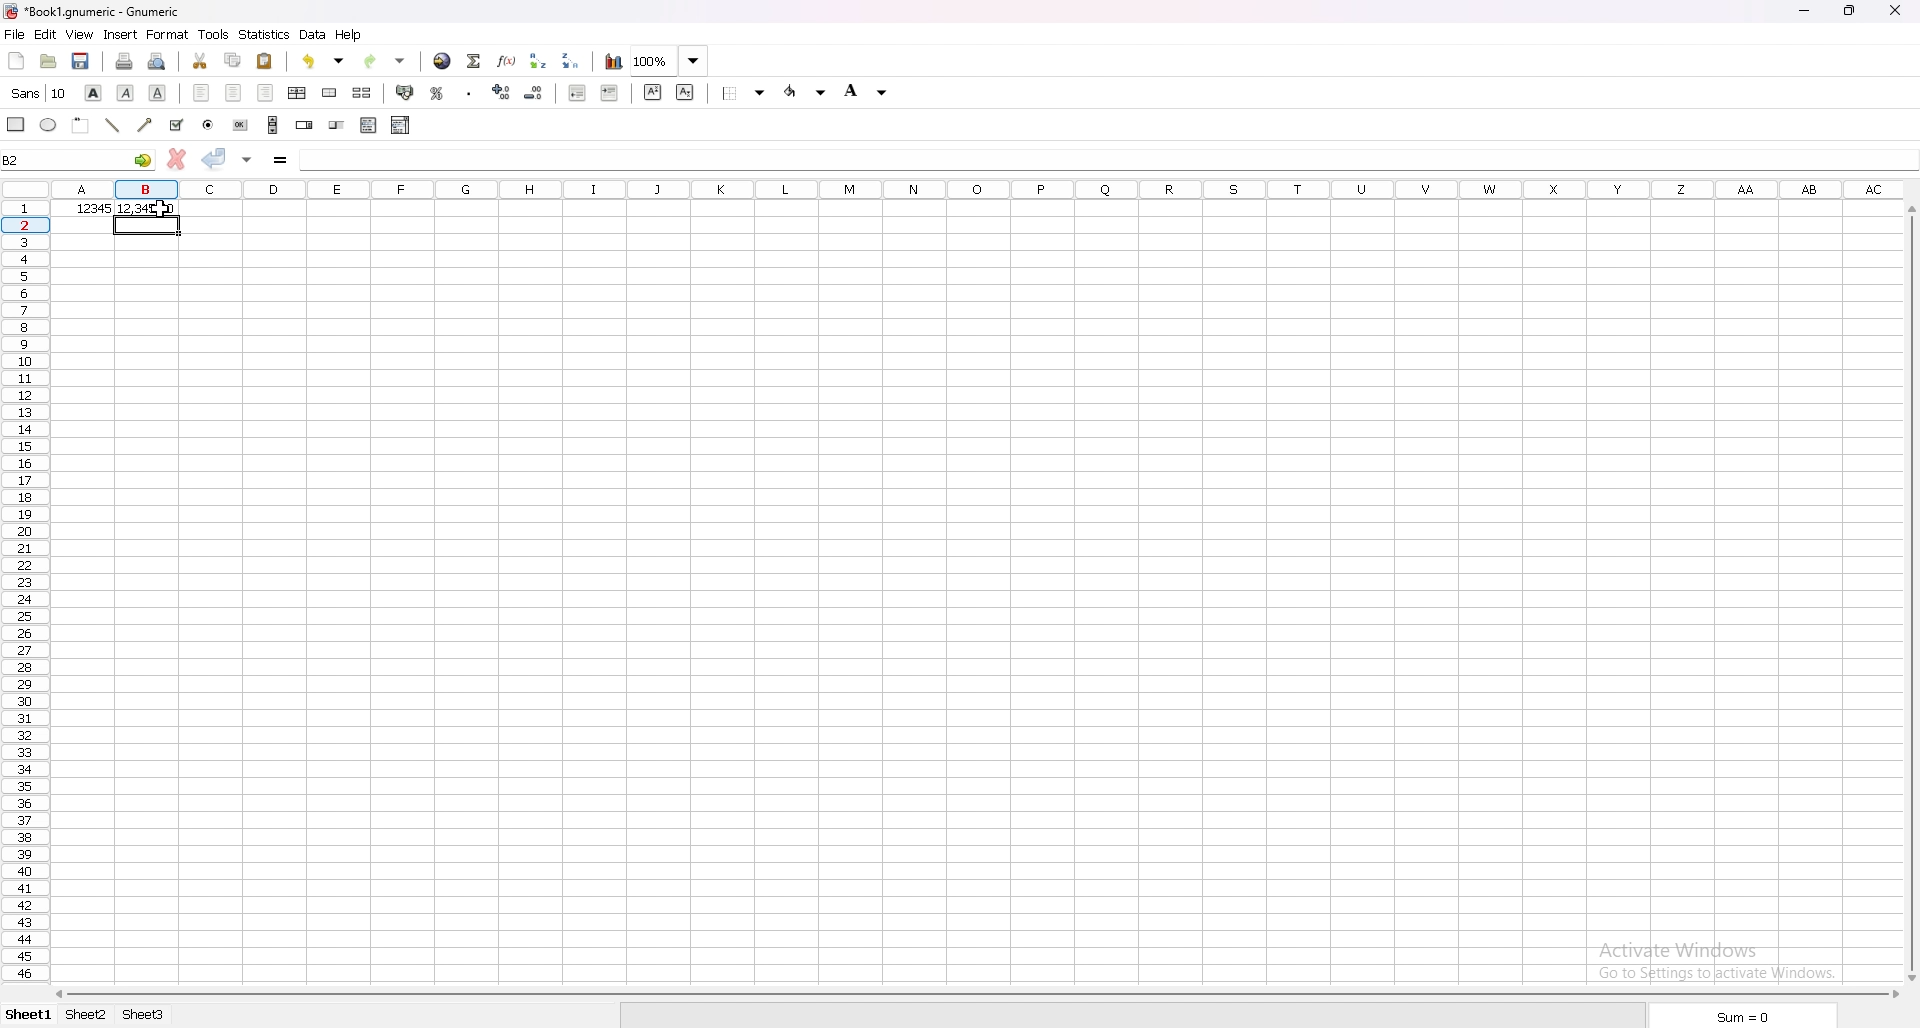  Describe the element at coordinates (125, 92) in the screenshot. I see `italic` at that location.